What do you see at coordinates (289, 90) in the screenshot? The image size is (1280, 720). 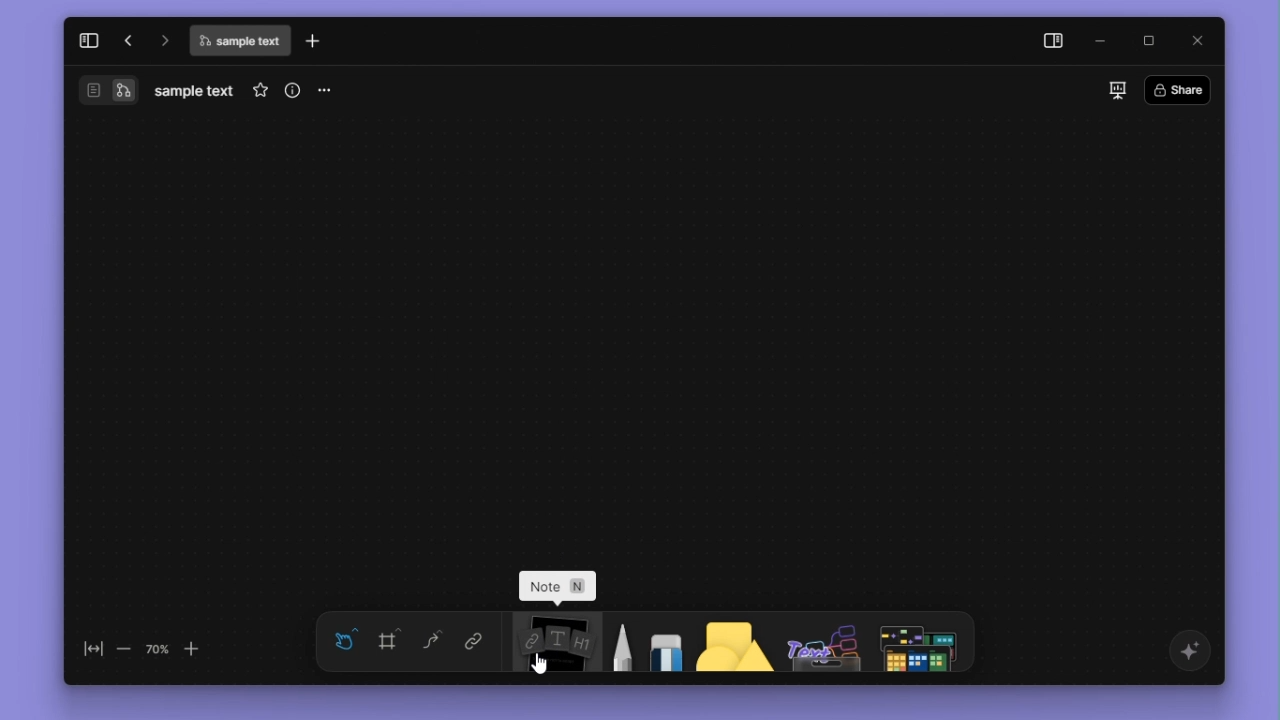 I see `more info` at bounding box center [289, 90].